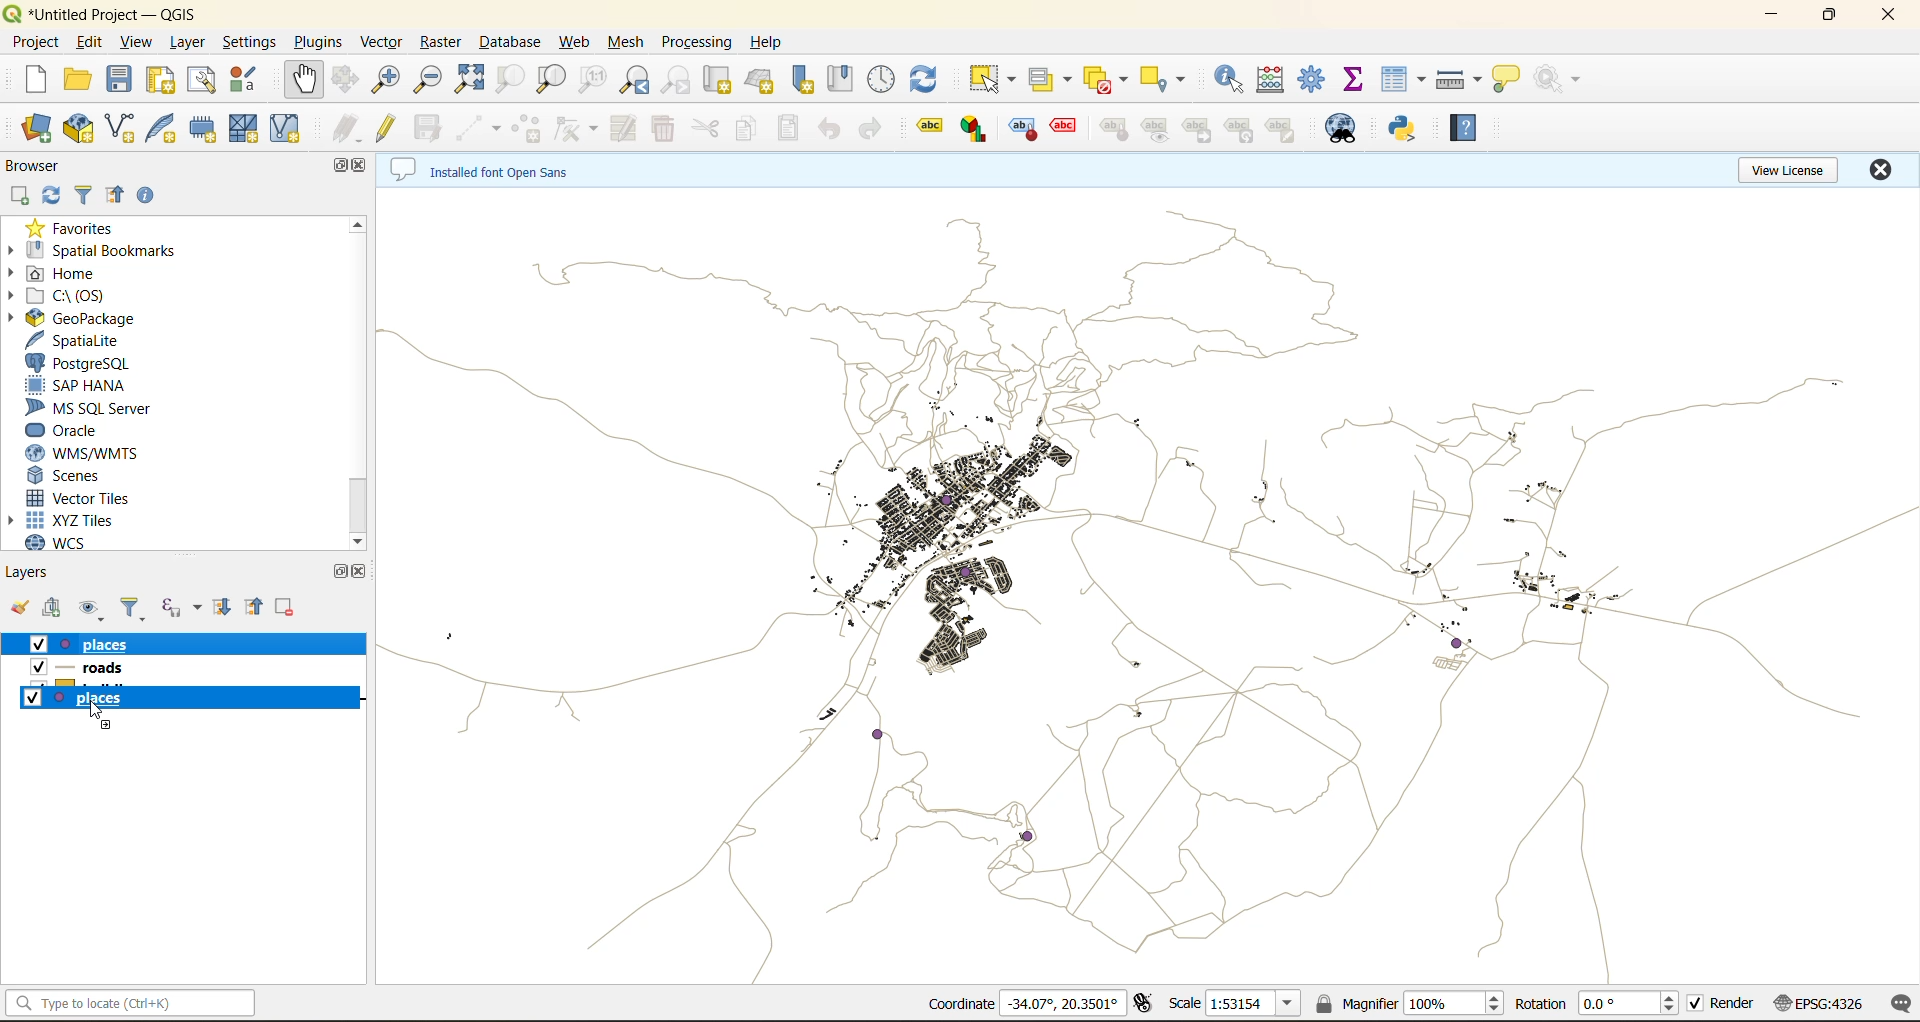  I want to click on scenes, so click(101, 477).